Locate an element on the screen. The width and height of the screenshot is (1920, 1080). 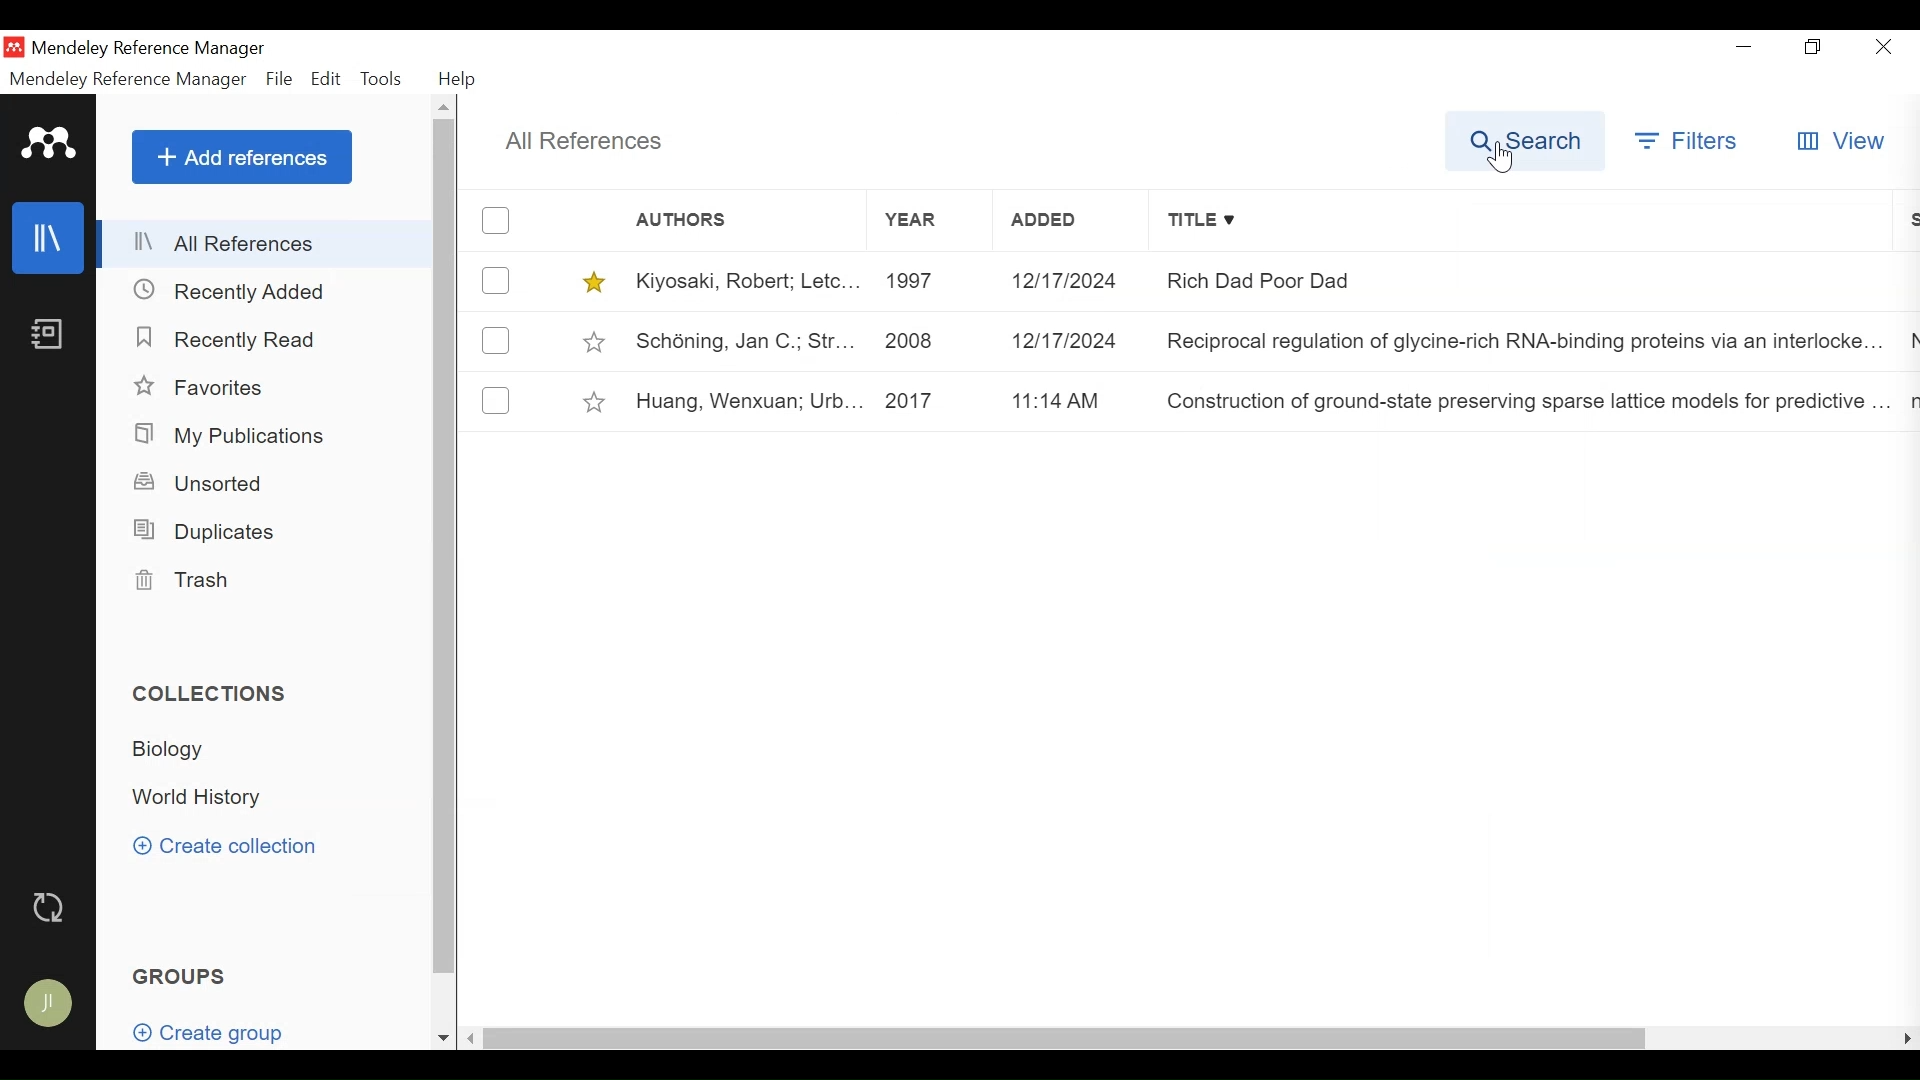
Toggle Favorites is located at coordinates (596, 400).